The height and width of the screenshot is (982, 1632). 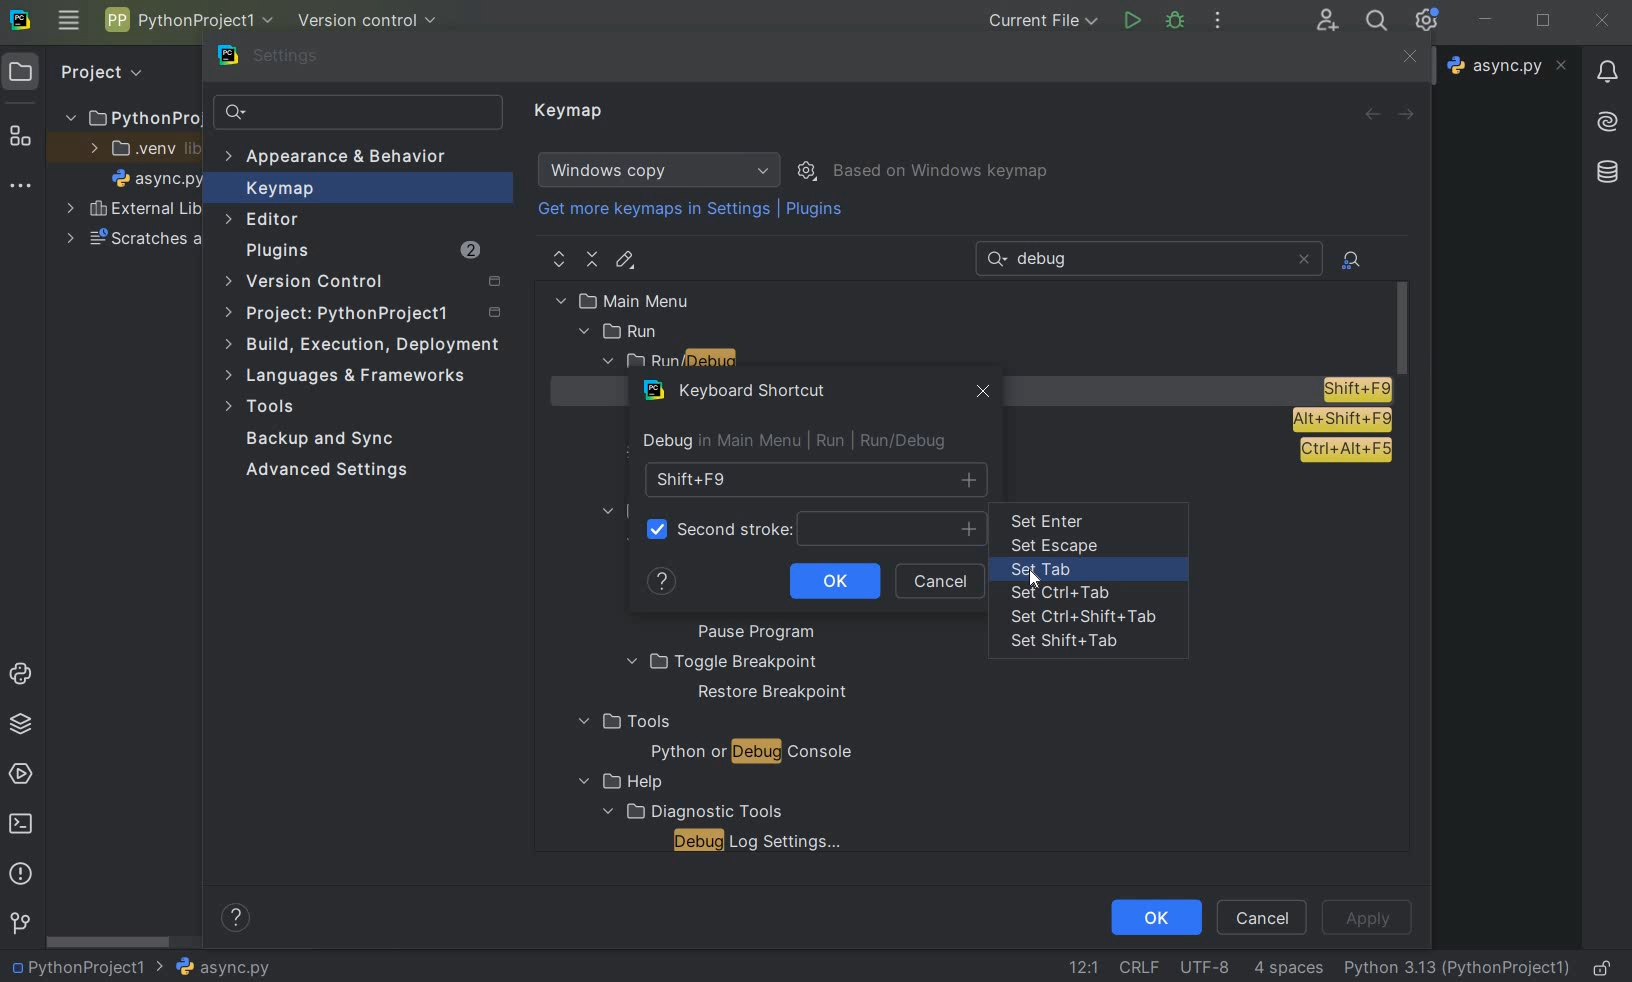 I want to click on advanced settings, so click(x=323, y=470).